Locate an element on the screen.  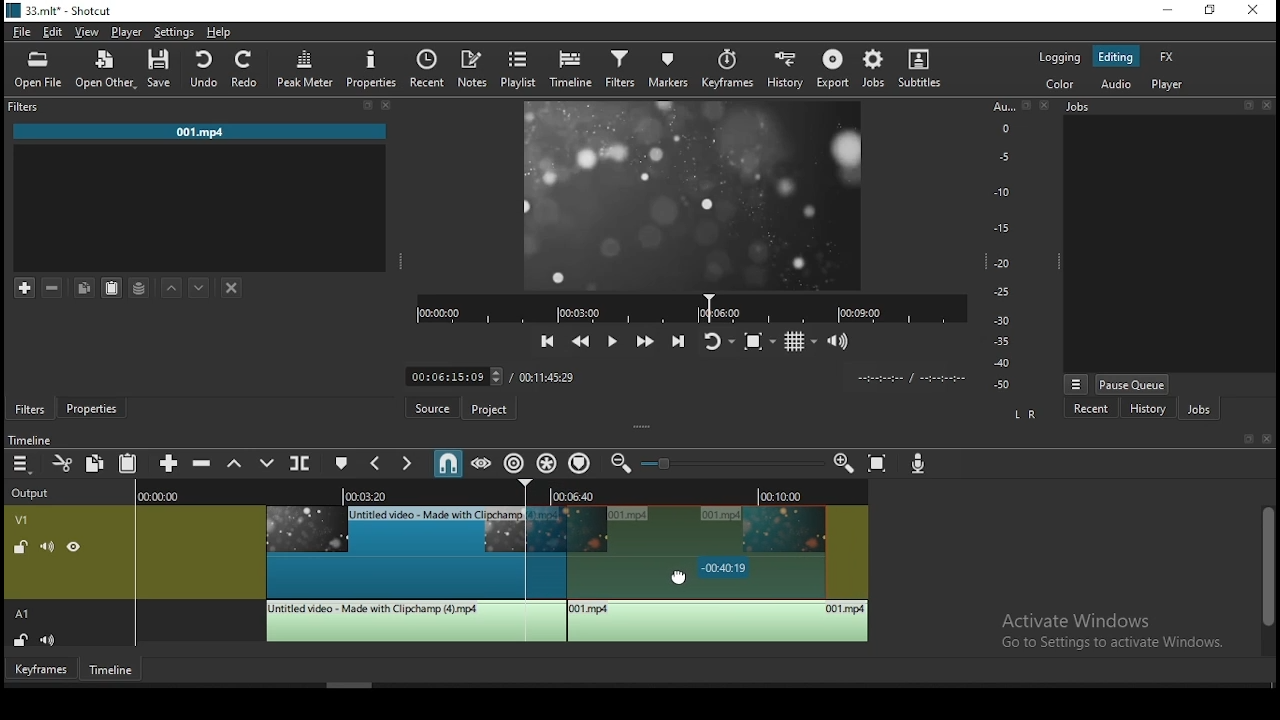
play/pause is located at coordinates (613, 341).